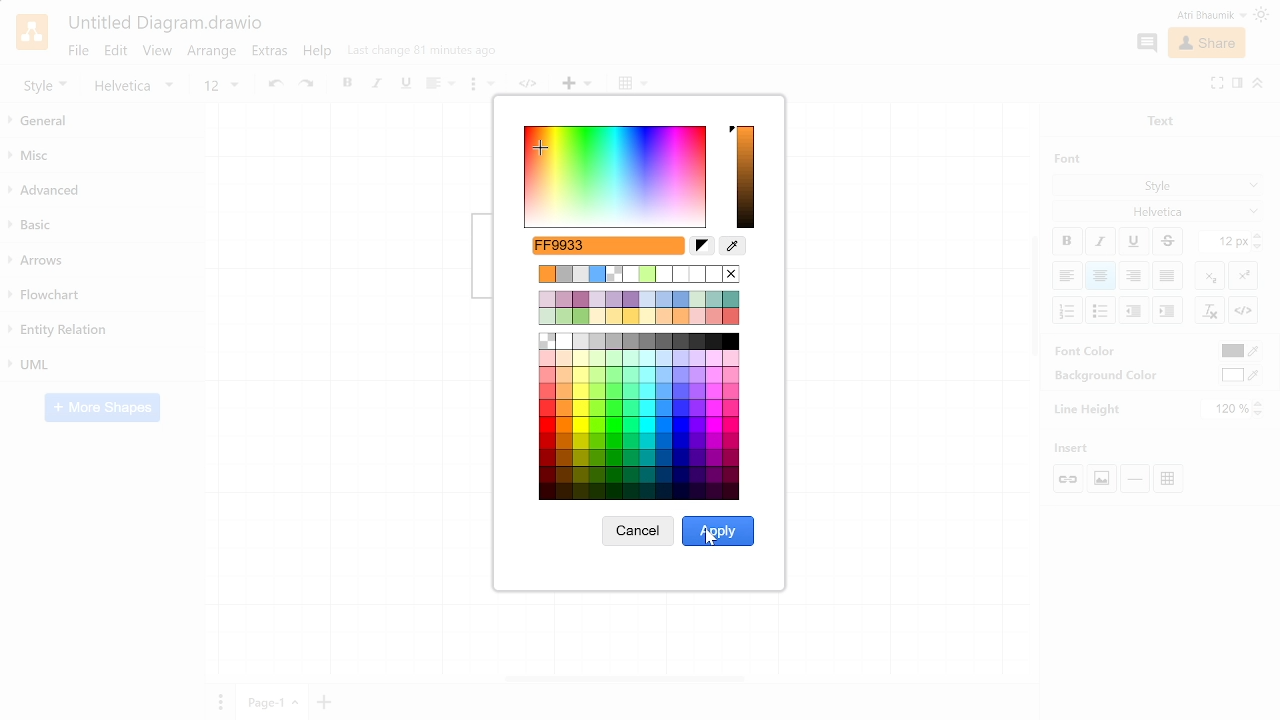 The height and width of the screenshot is (720, 1280). Describe the element at coordinates (1146, 43) in the screenshot. I see `Comment` at that location.